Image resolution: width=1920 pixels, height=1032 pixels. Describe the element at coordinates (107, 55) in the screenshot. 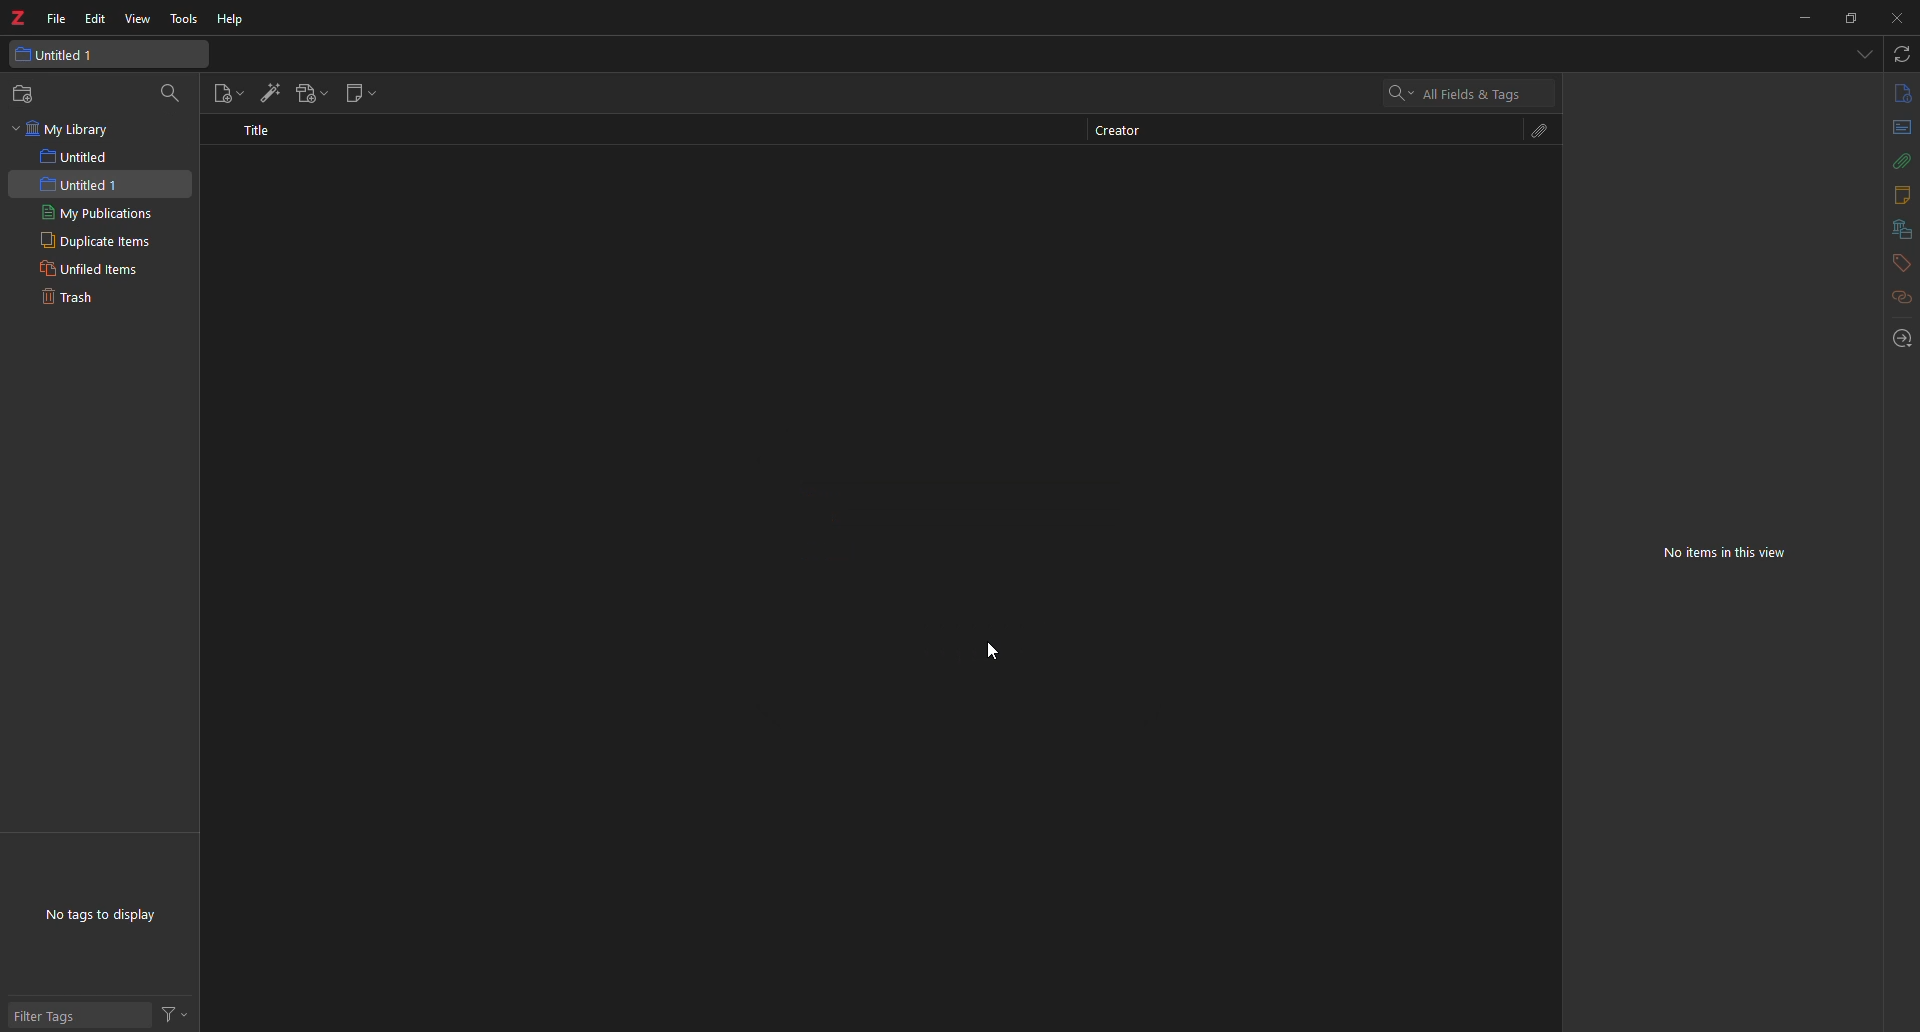

I see `Untitled 1` at that location.